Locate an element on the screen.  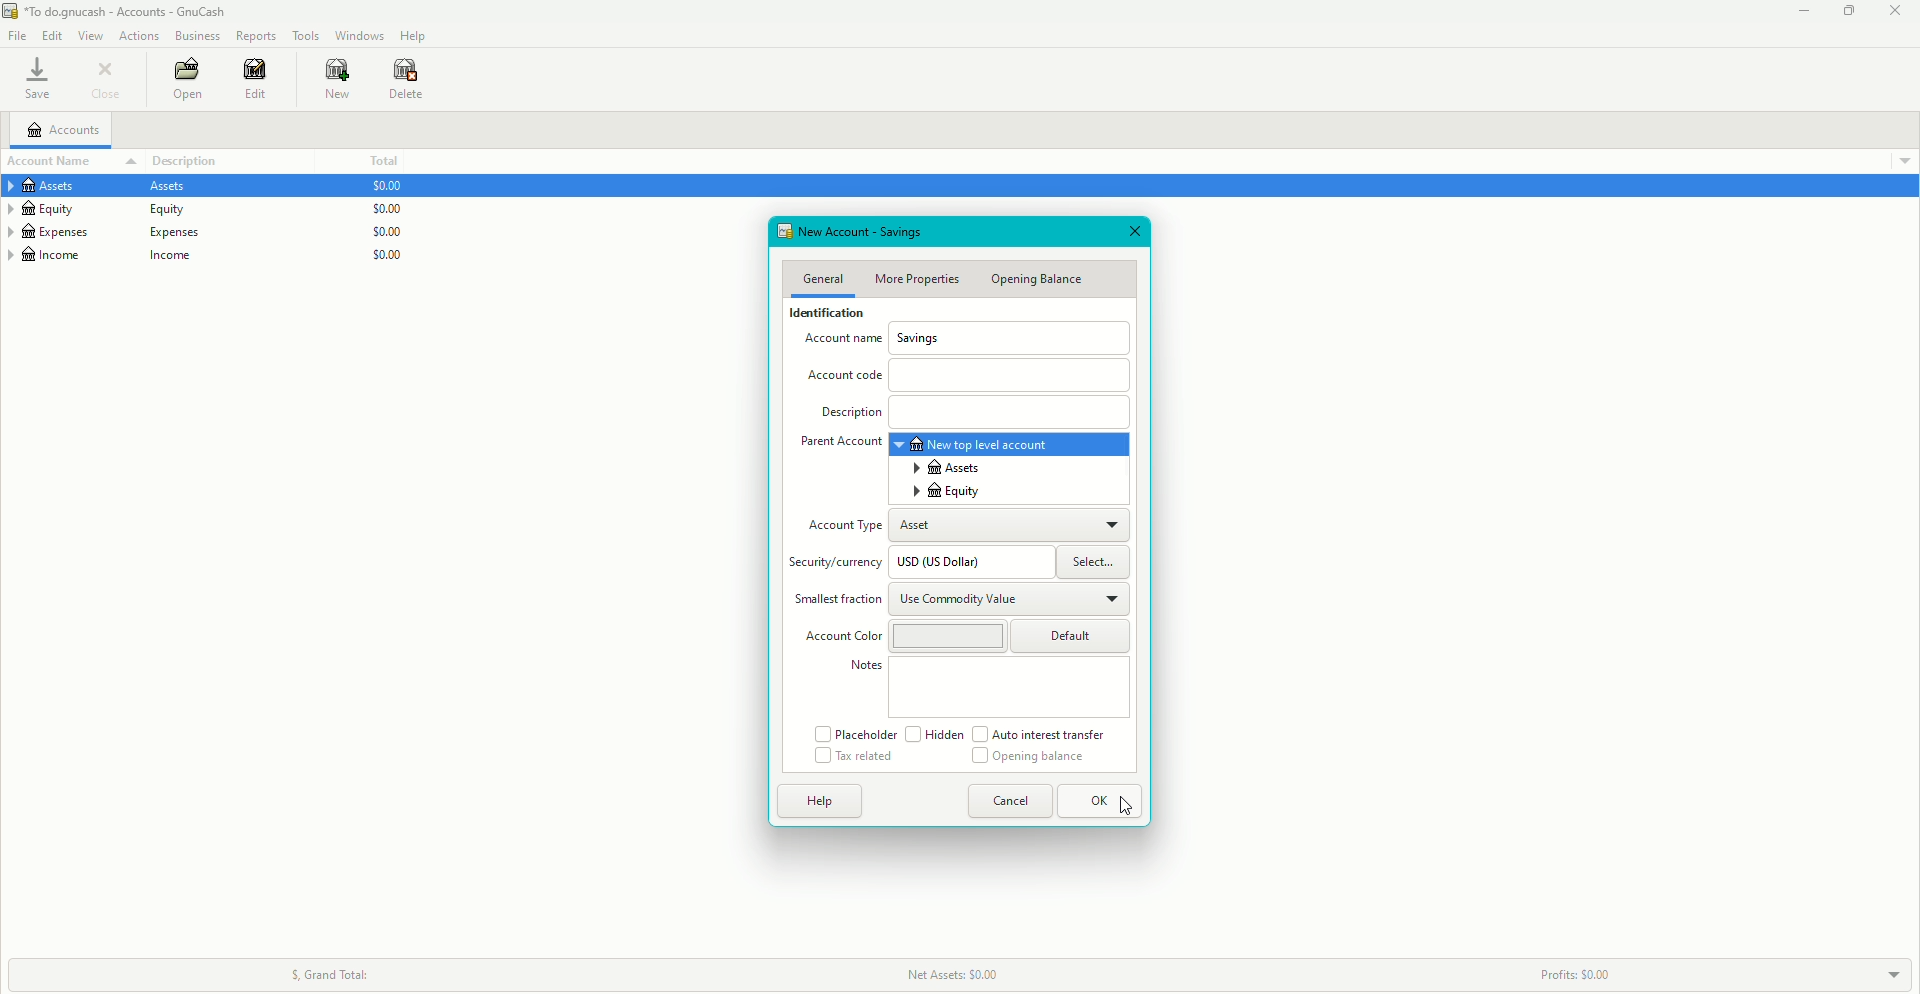
More Properties is located at coordinates (920, 279).